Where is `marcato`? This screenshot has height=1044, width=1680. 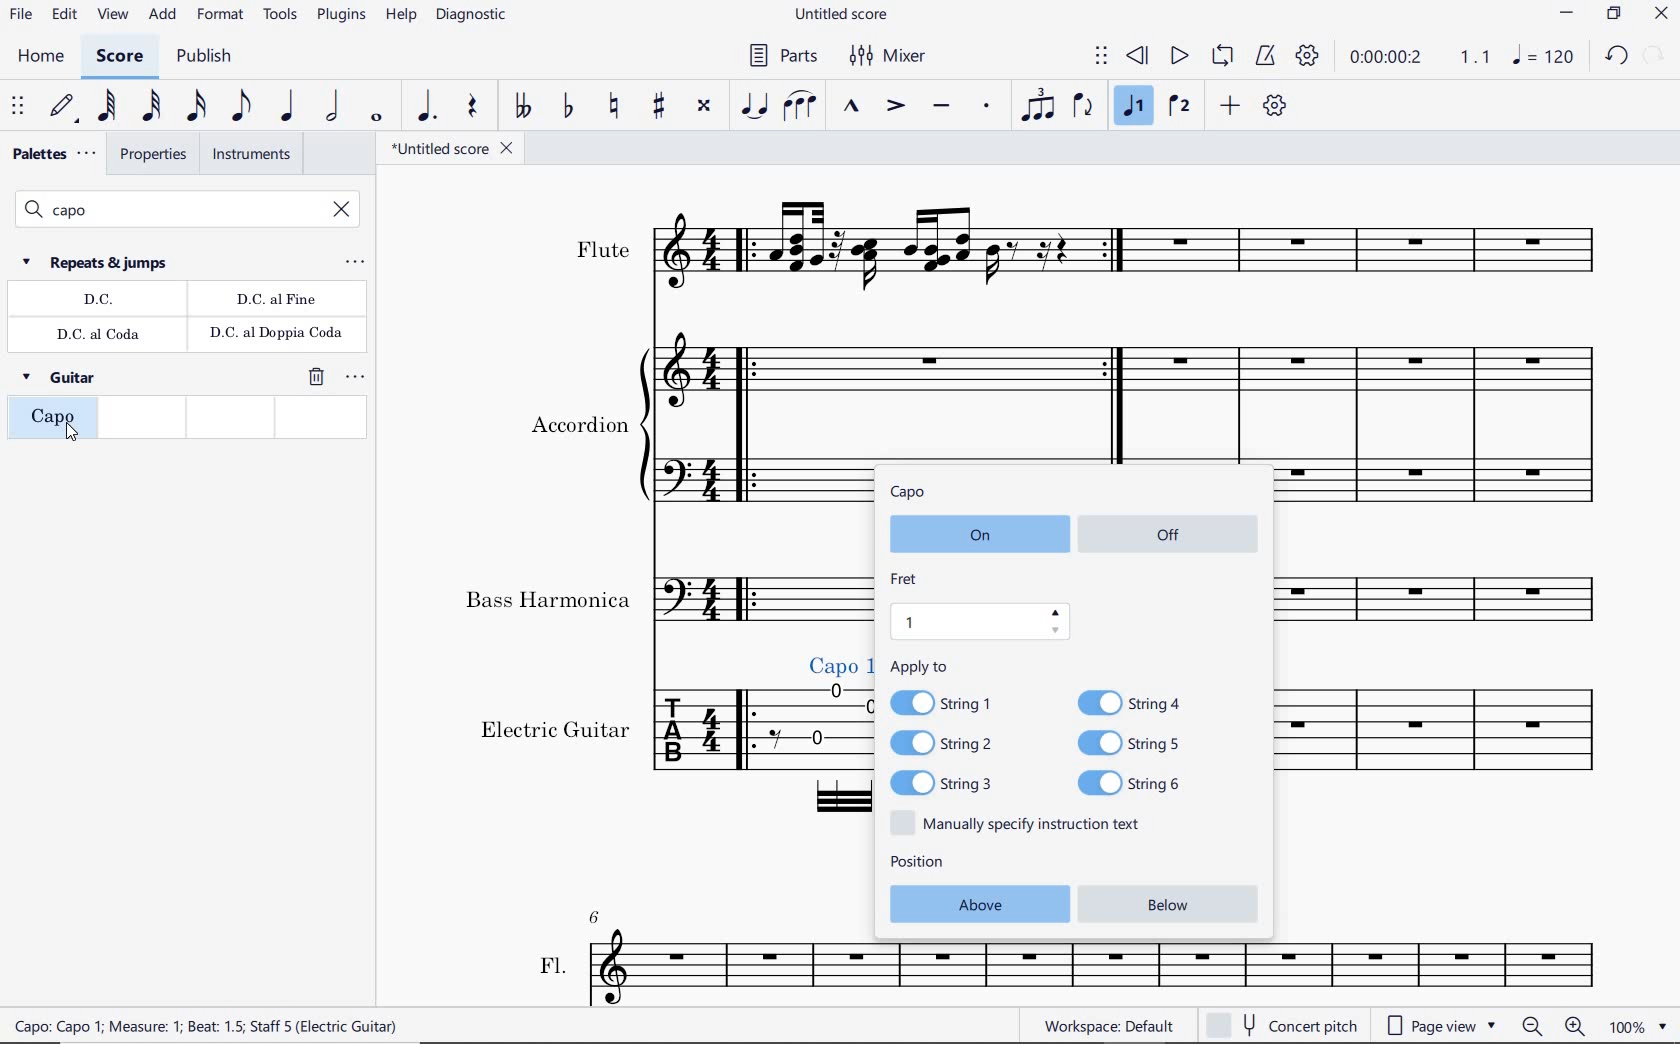 marcato is located at coordinates (854, 108).